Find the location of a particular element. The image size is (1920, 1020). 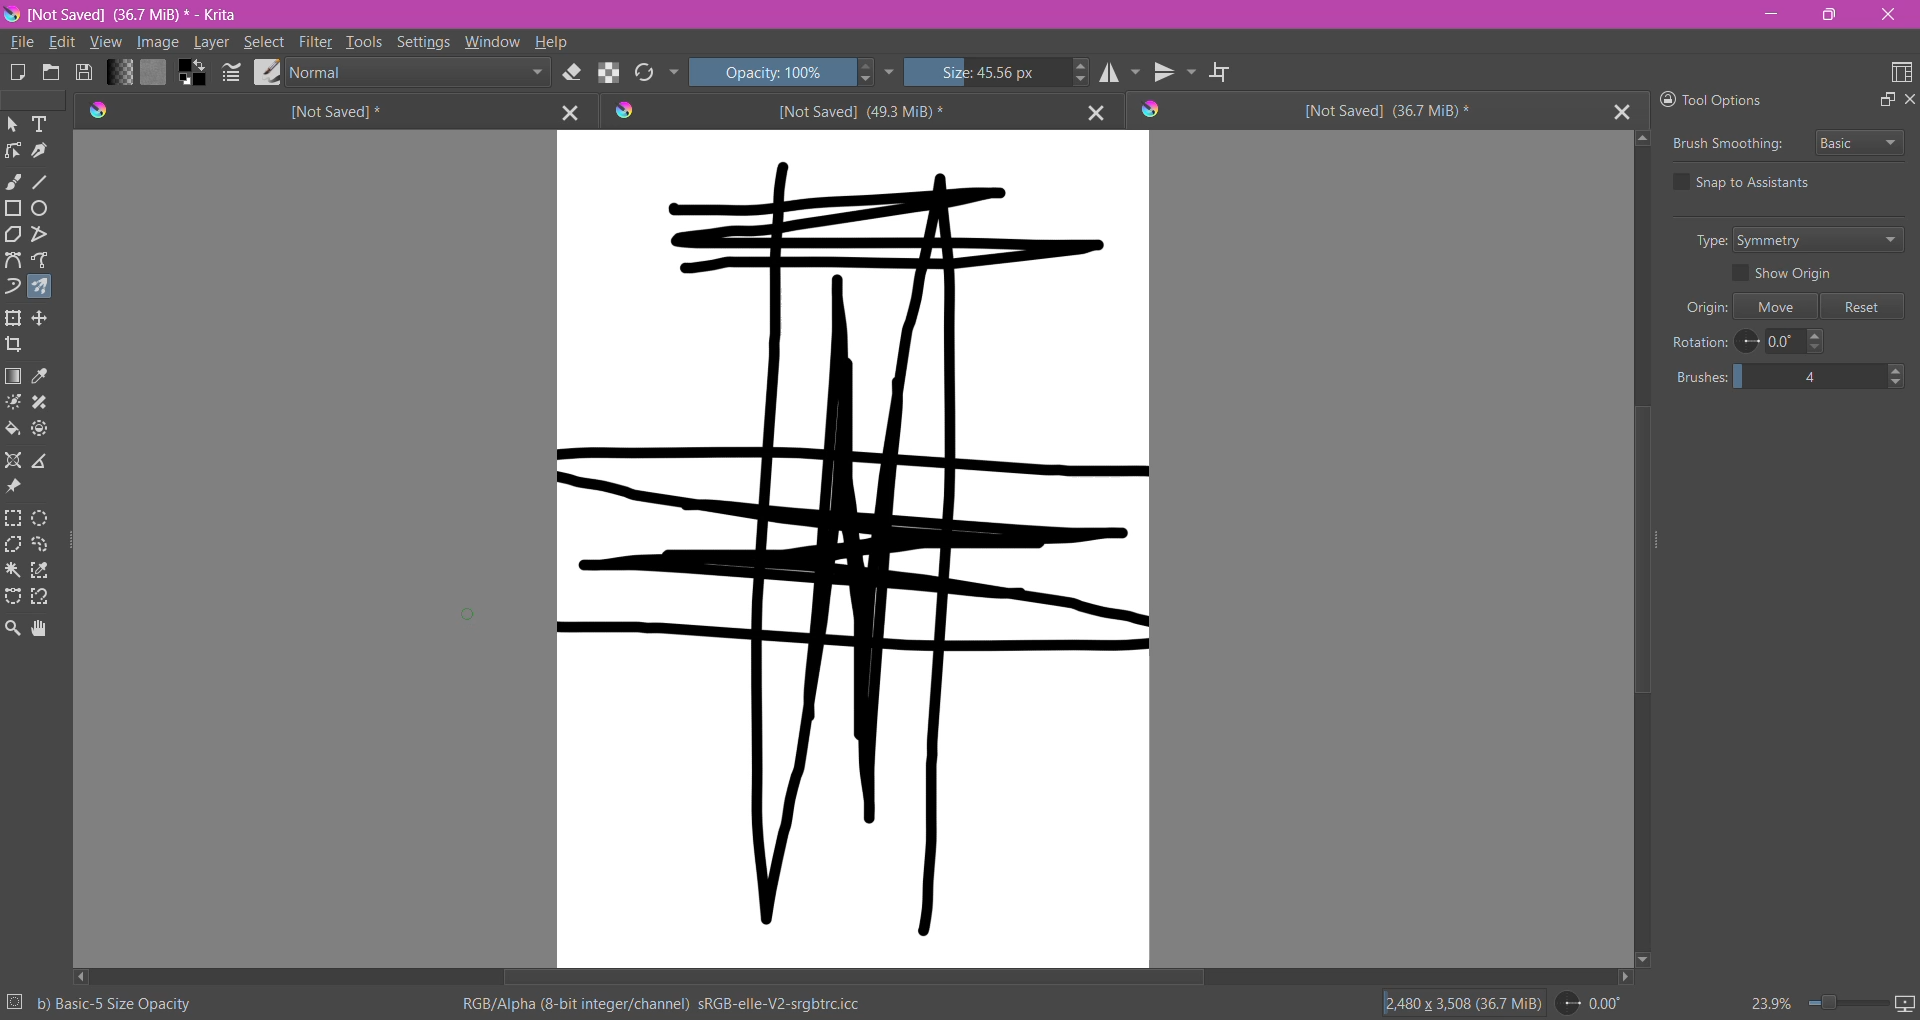

Select Brush Smoothing style is located at coordinates (1859, 141).